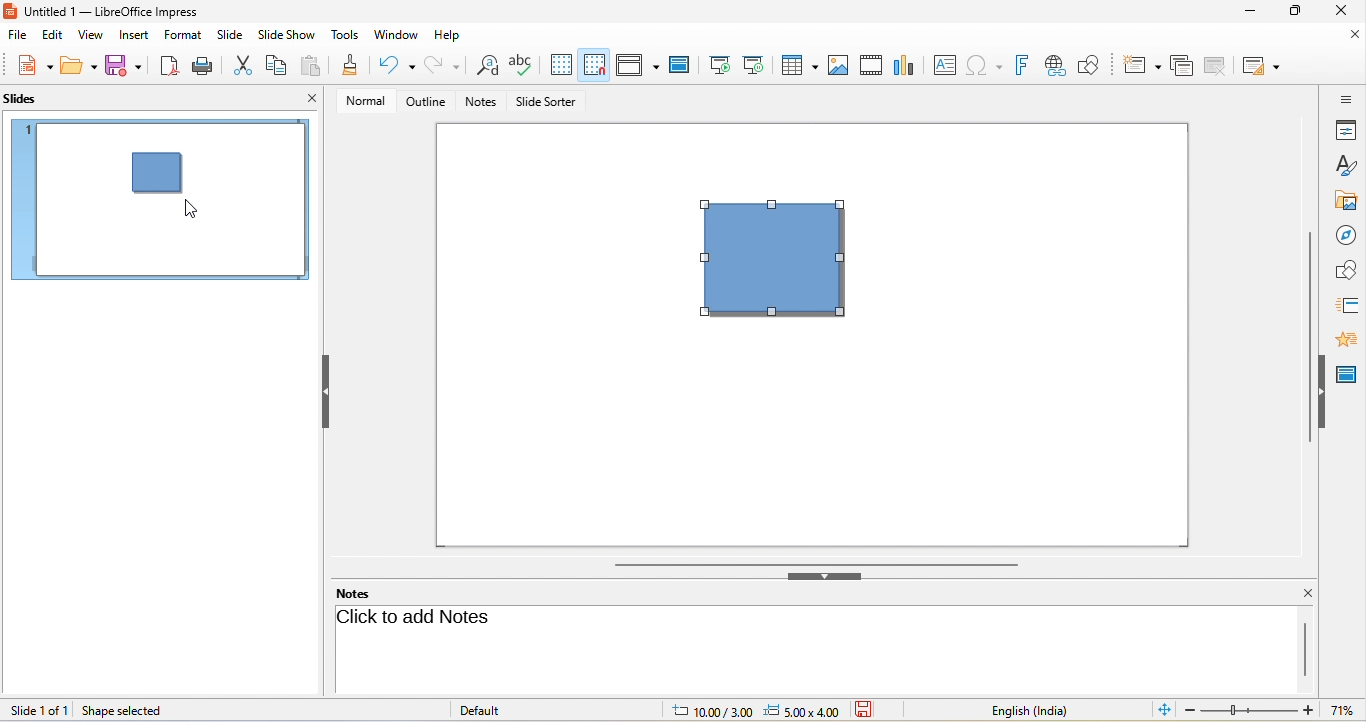 The image size is (1366, 722). Describe the element at coordinates (1350, 371) in the screenshot. I see `master slide` at that location.